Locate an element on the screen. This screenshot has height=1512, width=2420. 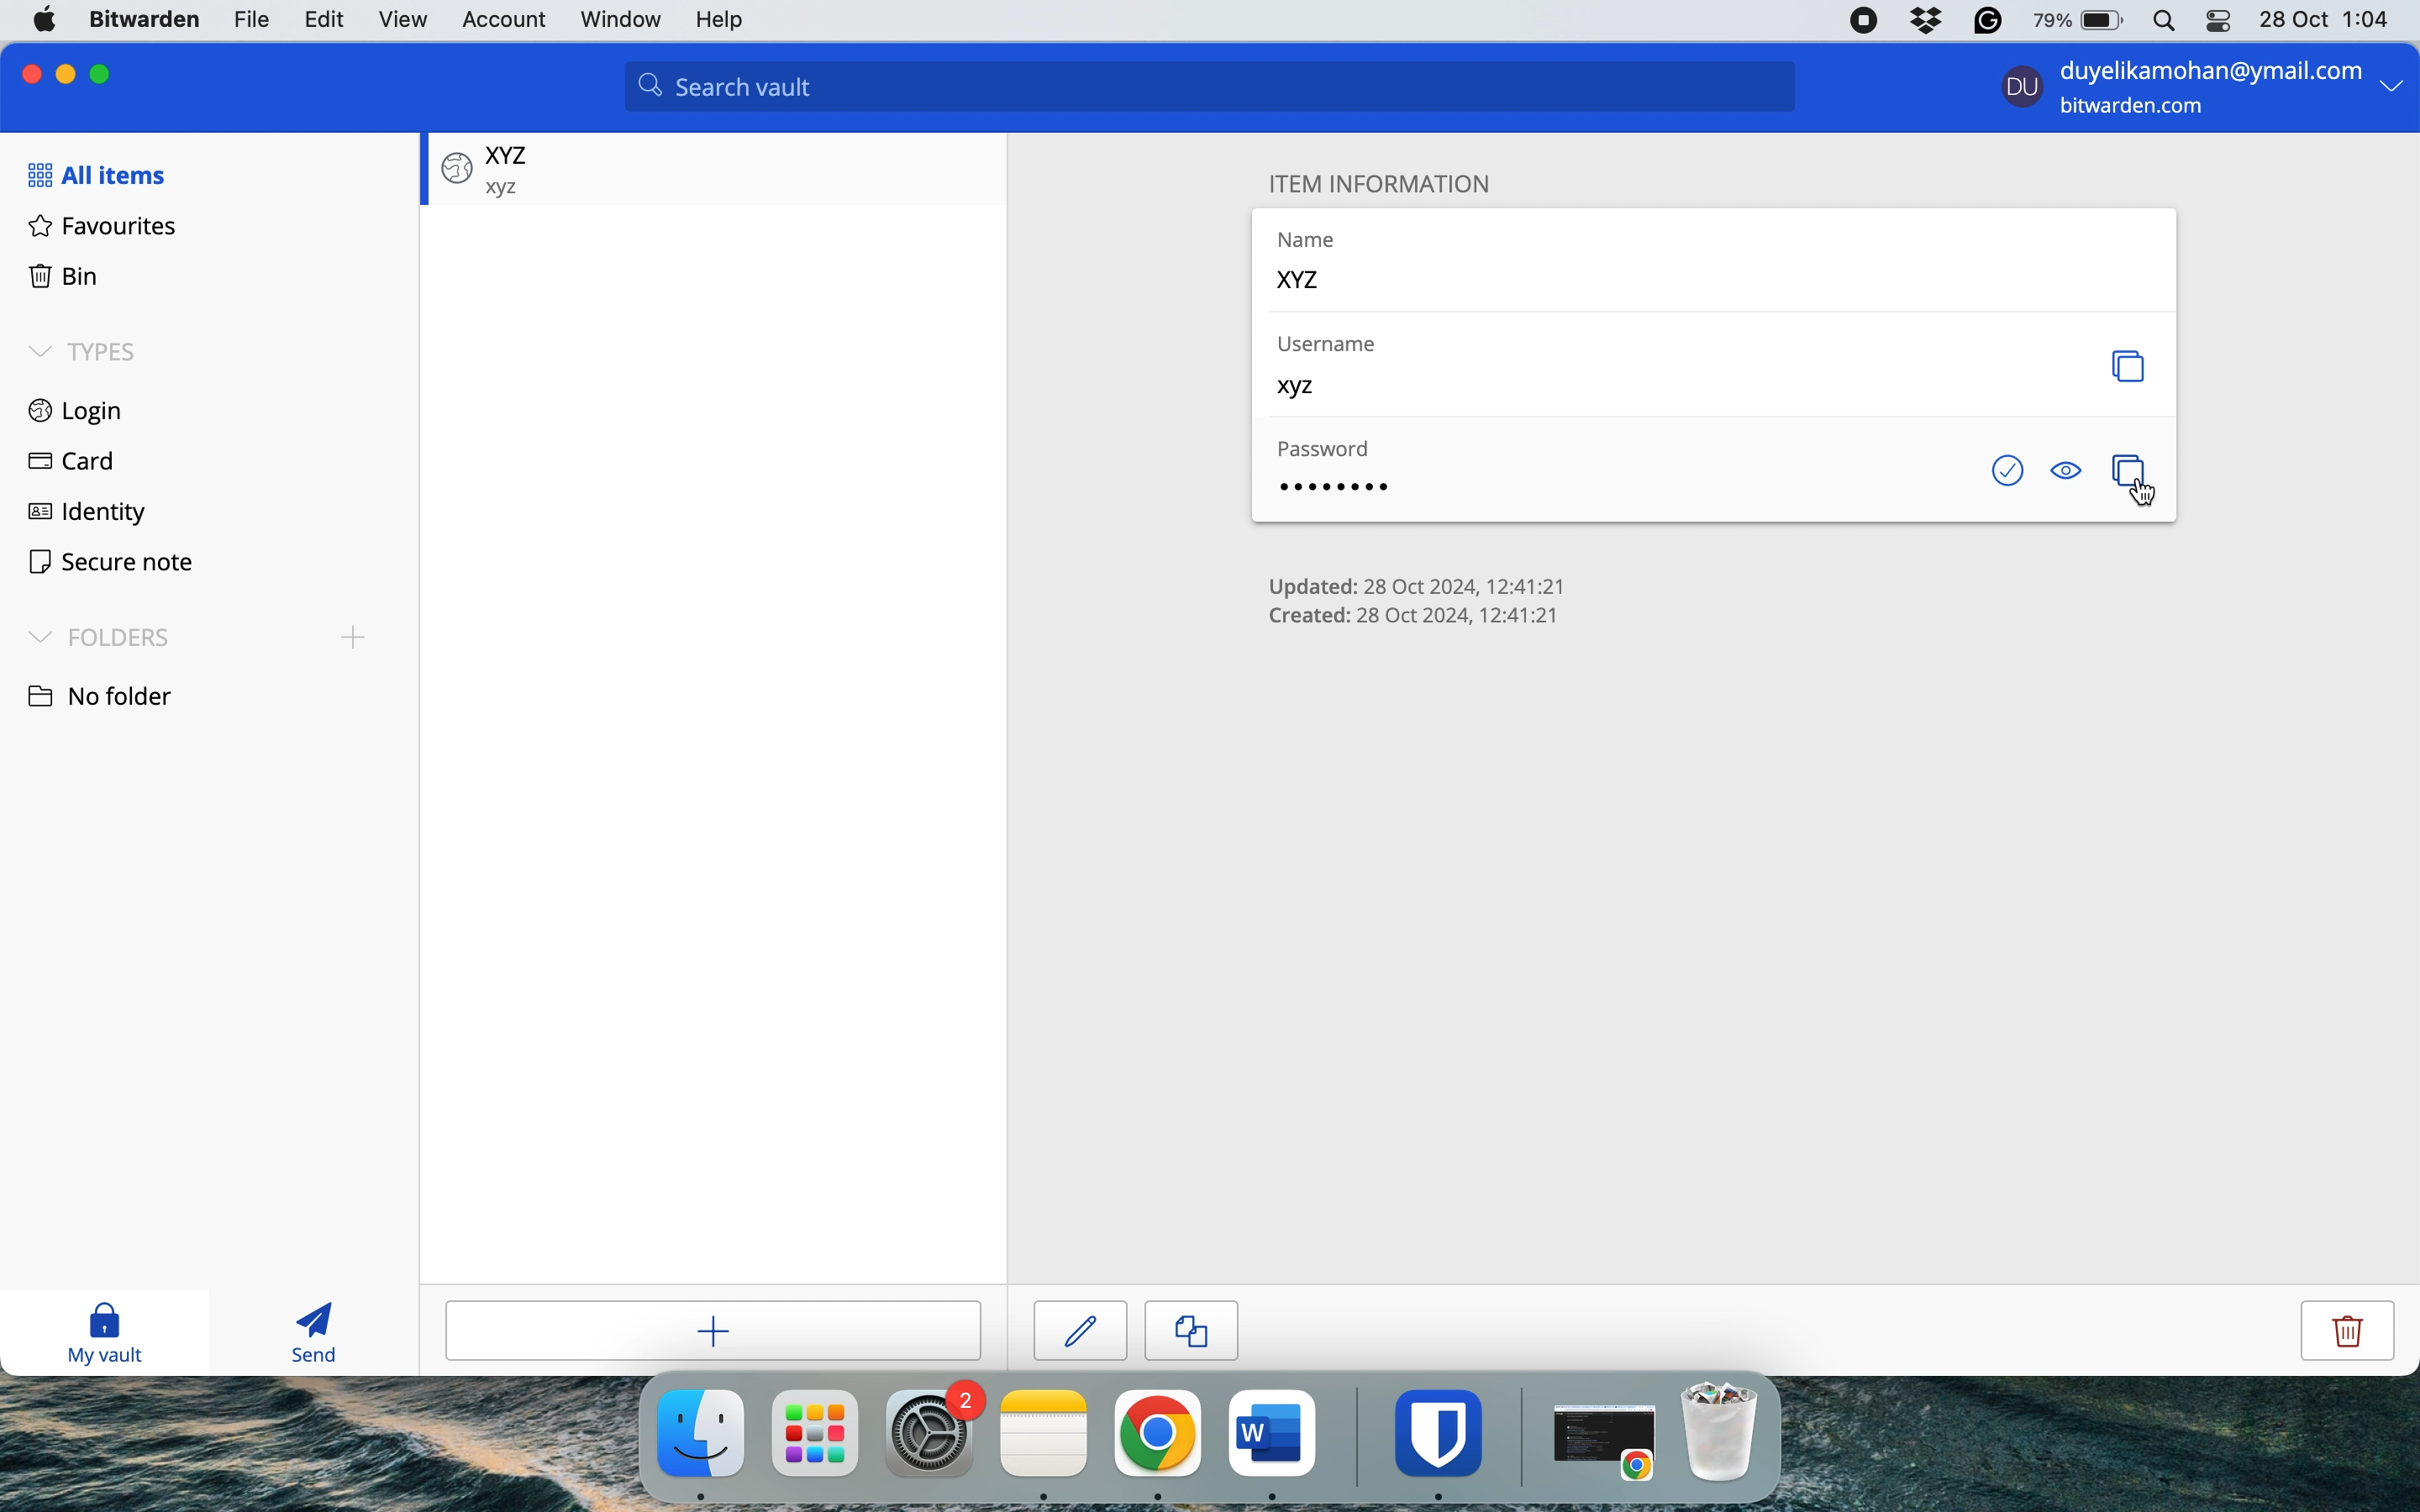
edit is located at coordinates (323, 19).